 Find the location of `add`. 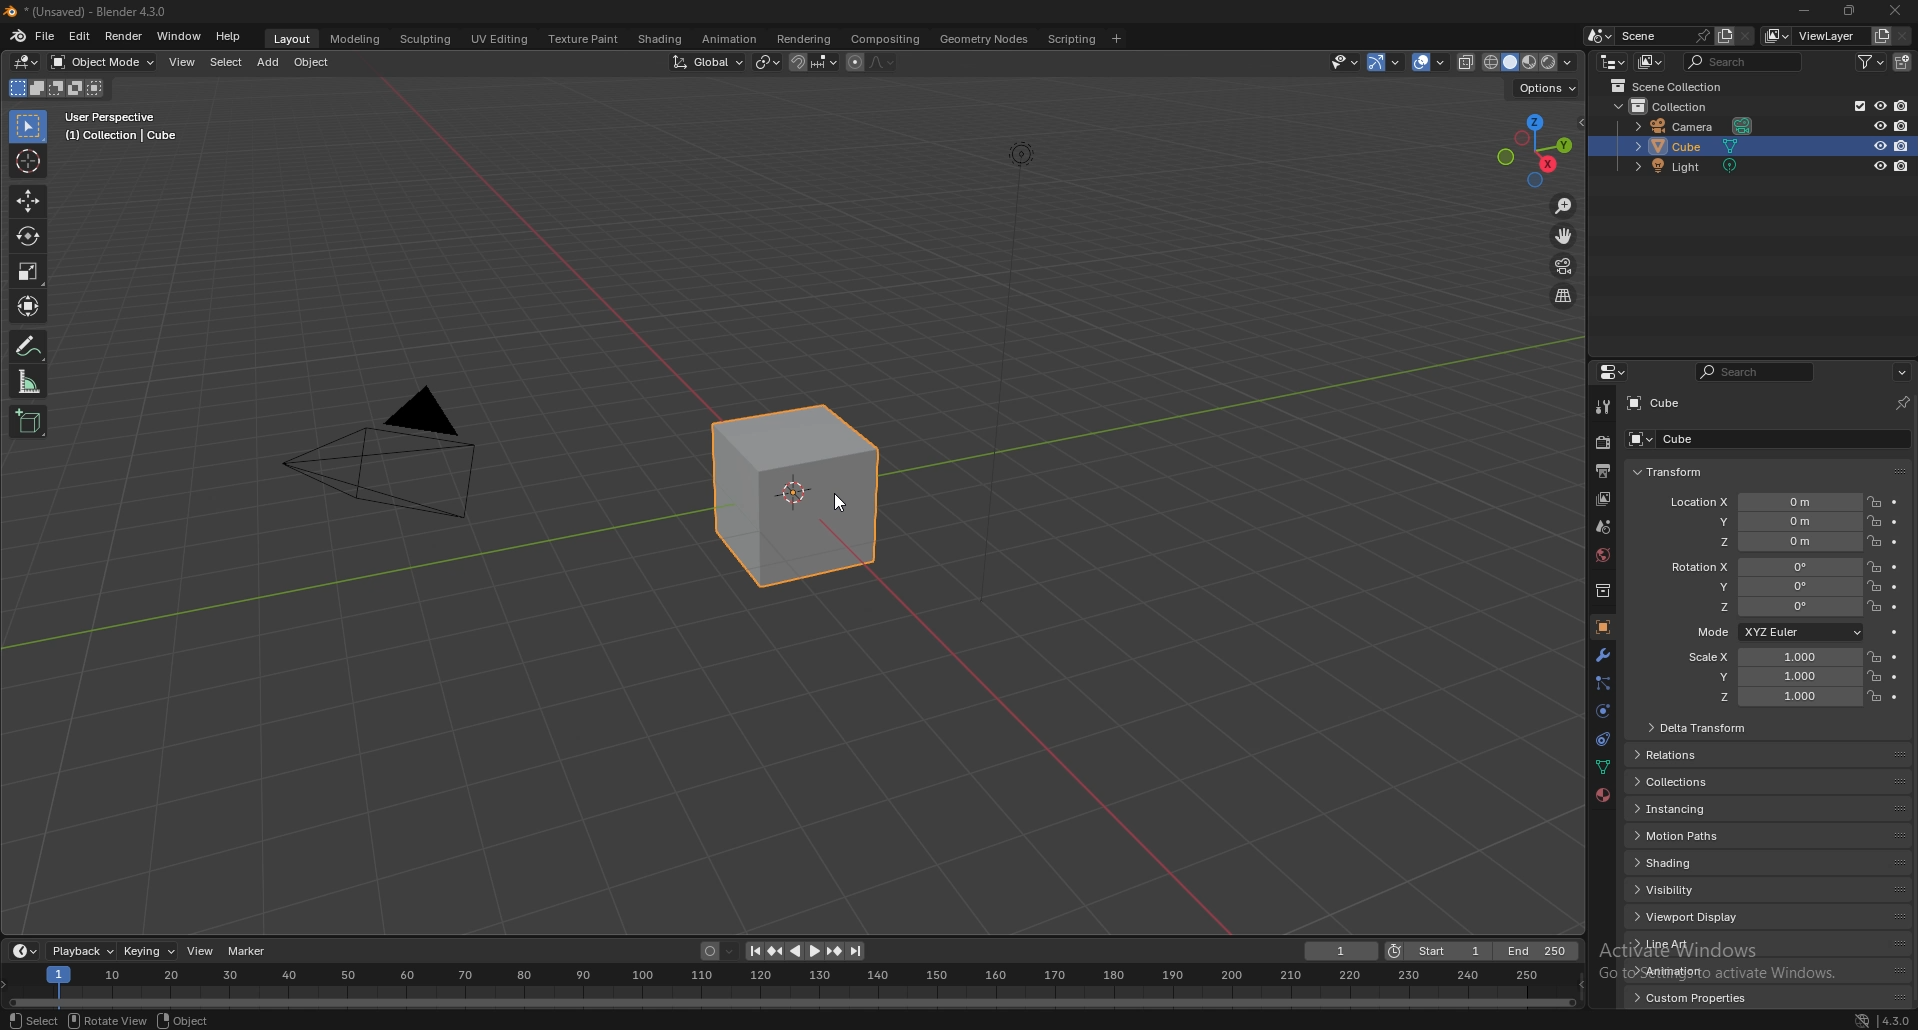

add is located at coordinates (271, 61).